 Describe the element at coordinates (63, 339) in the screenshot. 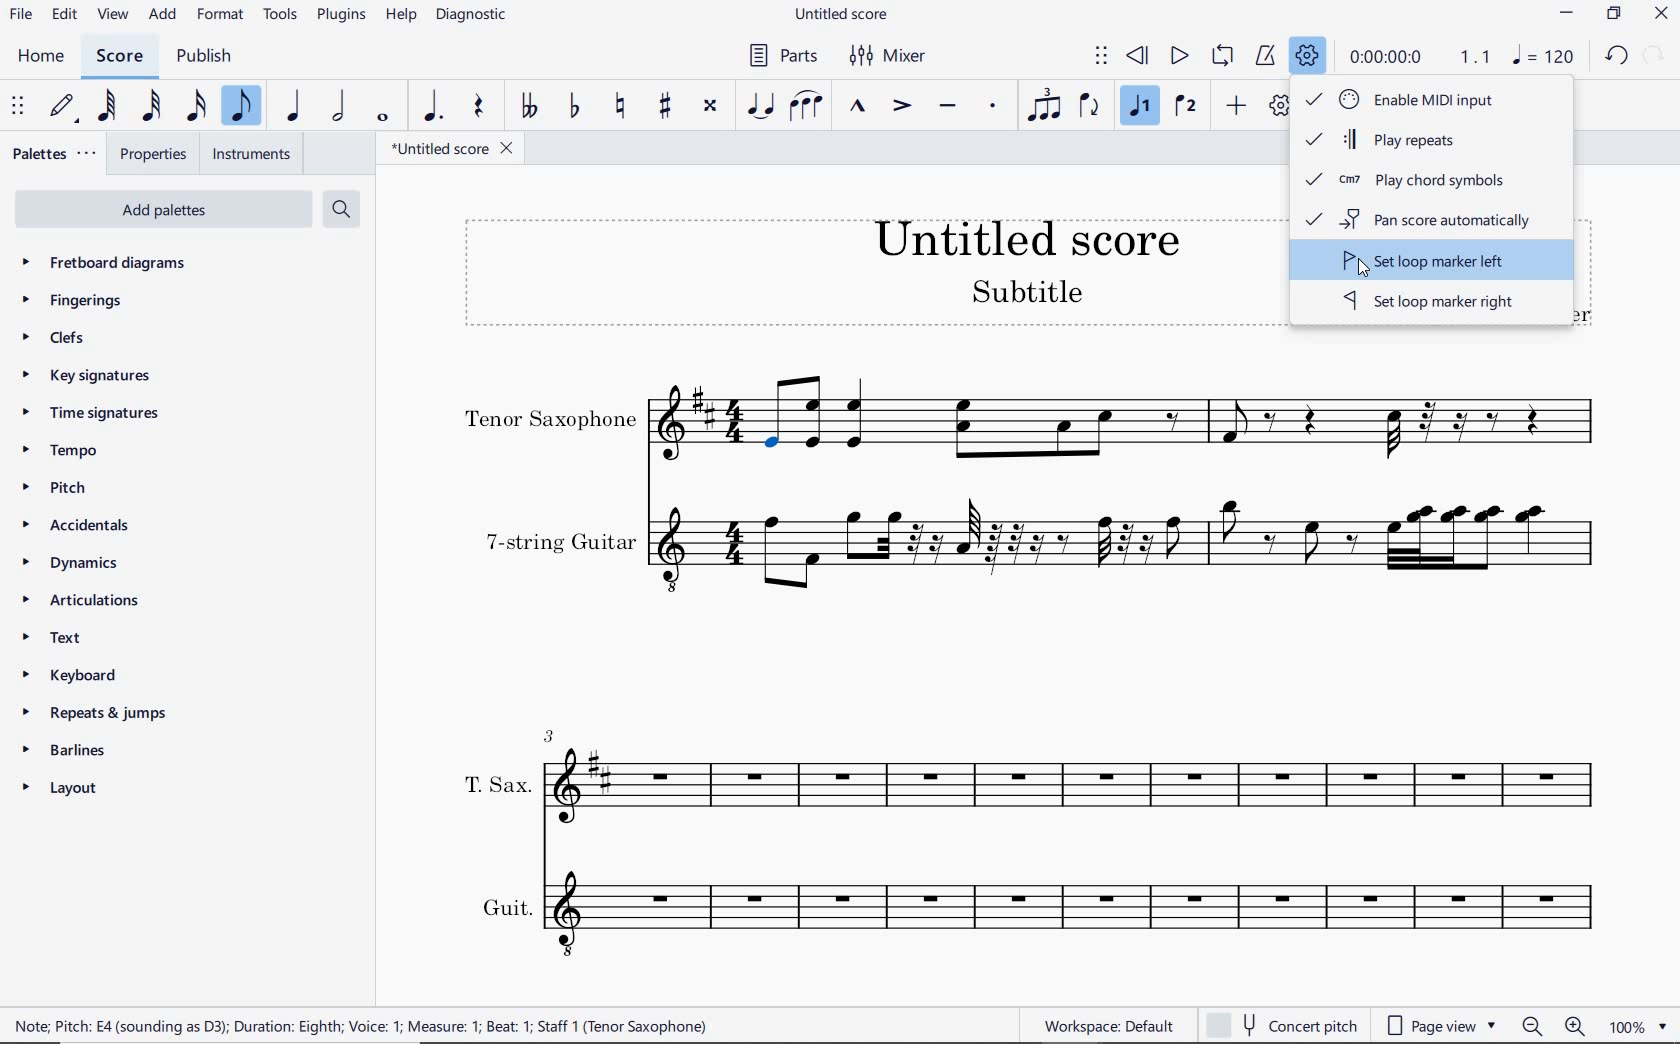

I see `CLEFS` at that location.